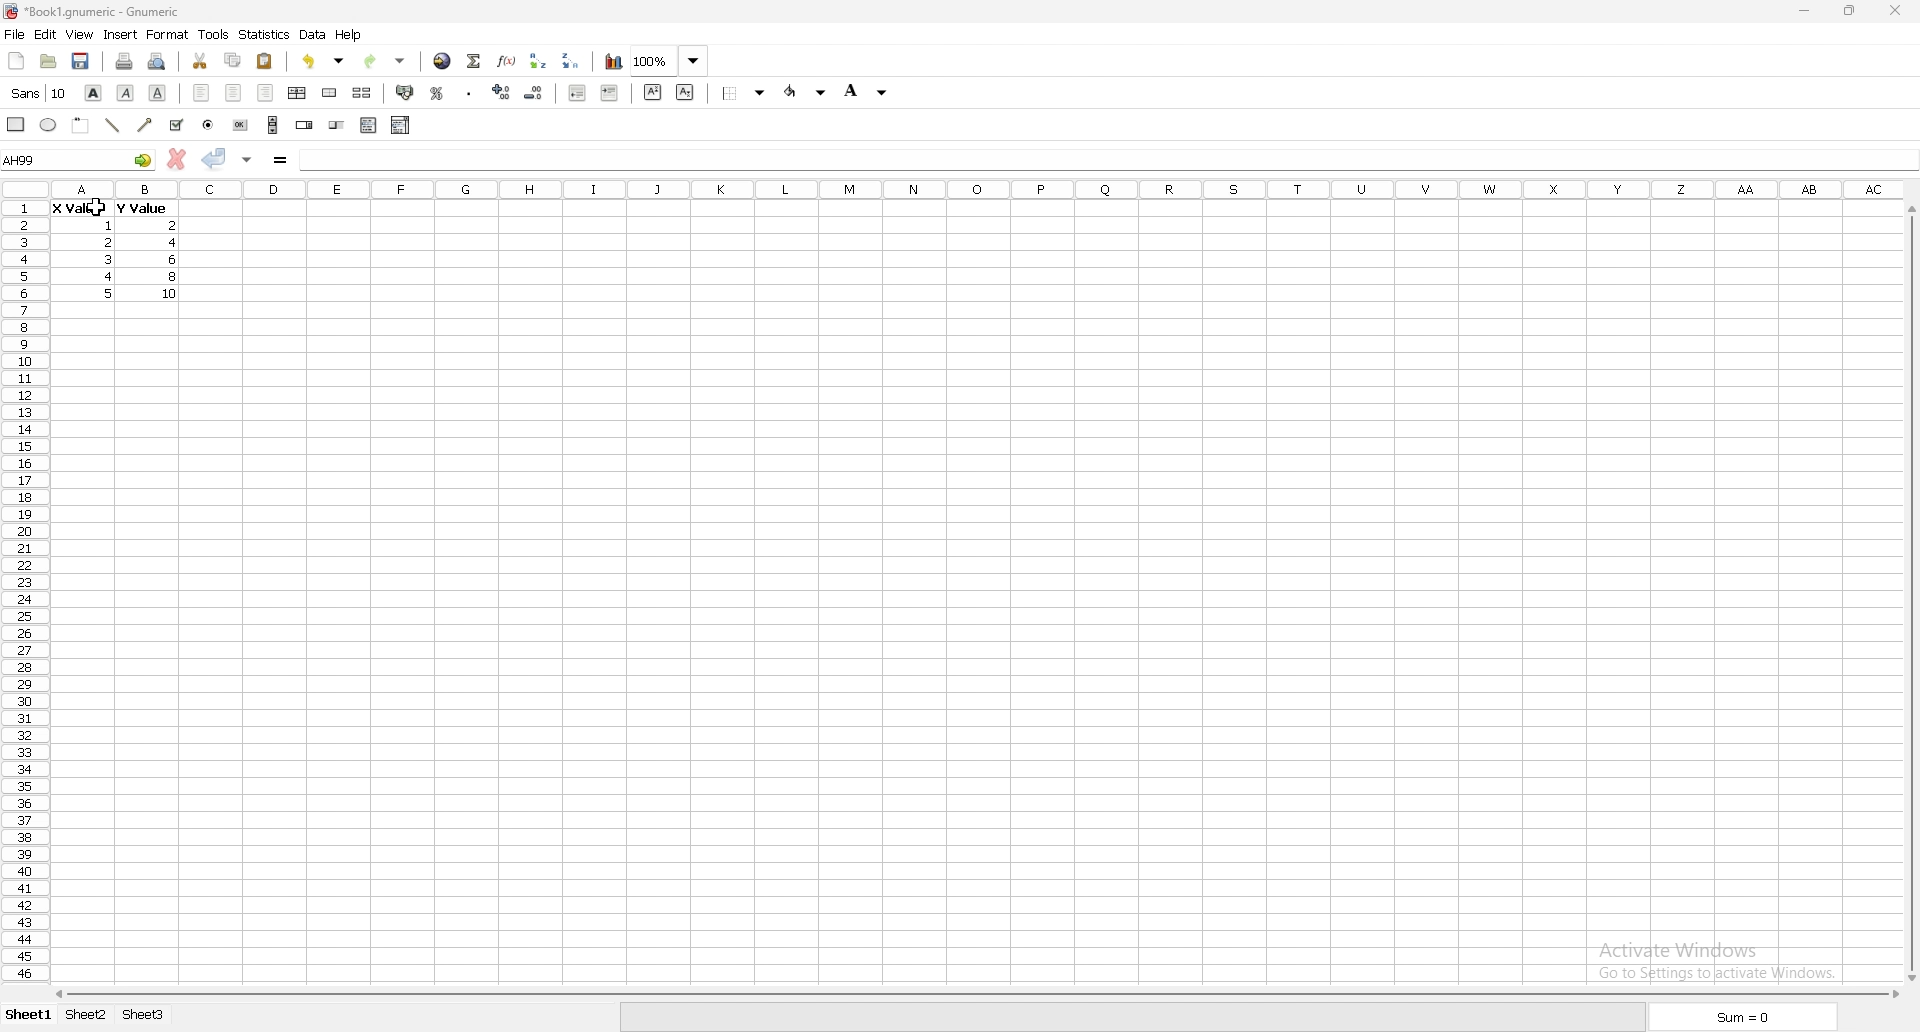 The height and width of the screenshot is (1032, 1920). What do you see at coordinates (146, 124) in the screenshot?
I see `arrowed line` at bounding box center [146, 124].